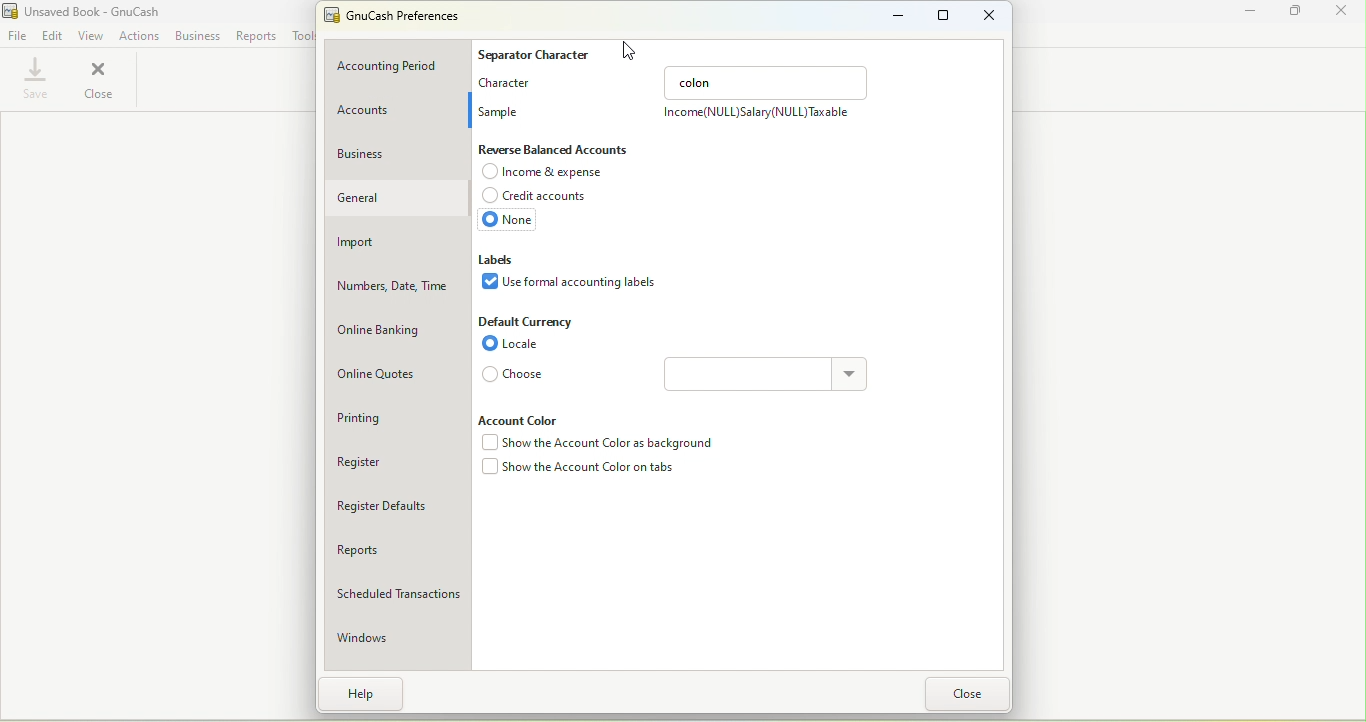  Describe the element at coordinates (501, 256) in the screenshot. I see `Labels` at that location.